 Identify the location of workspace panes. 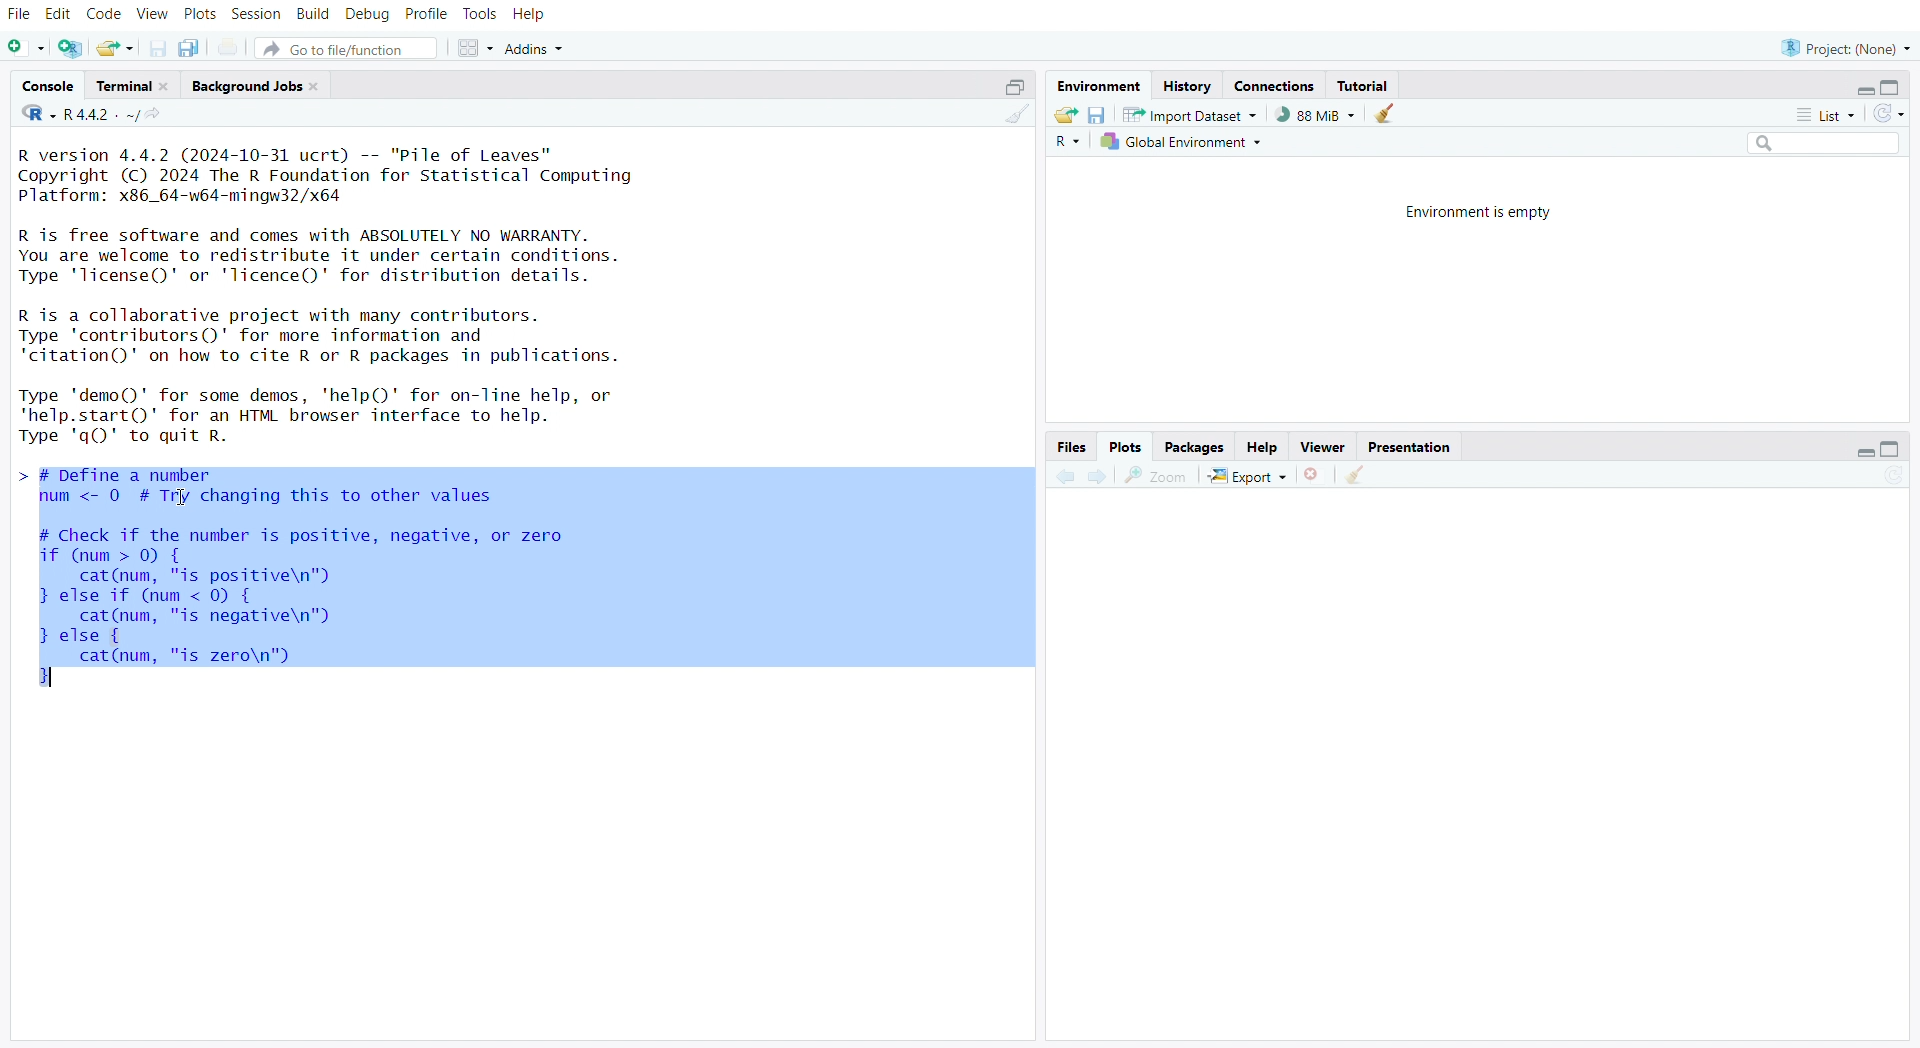
(478, 49).